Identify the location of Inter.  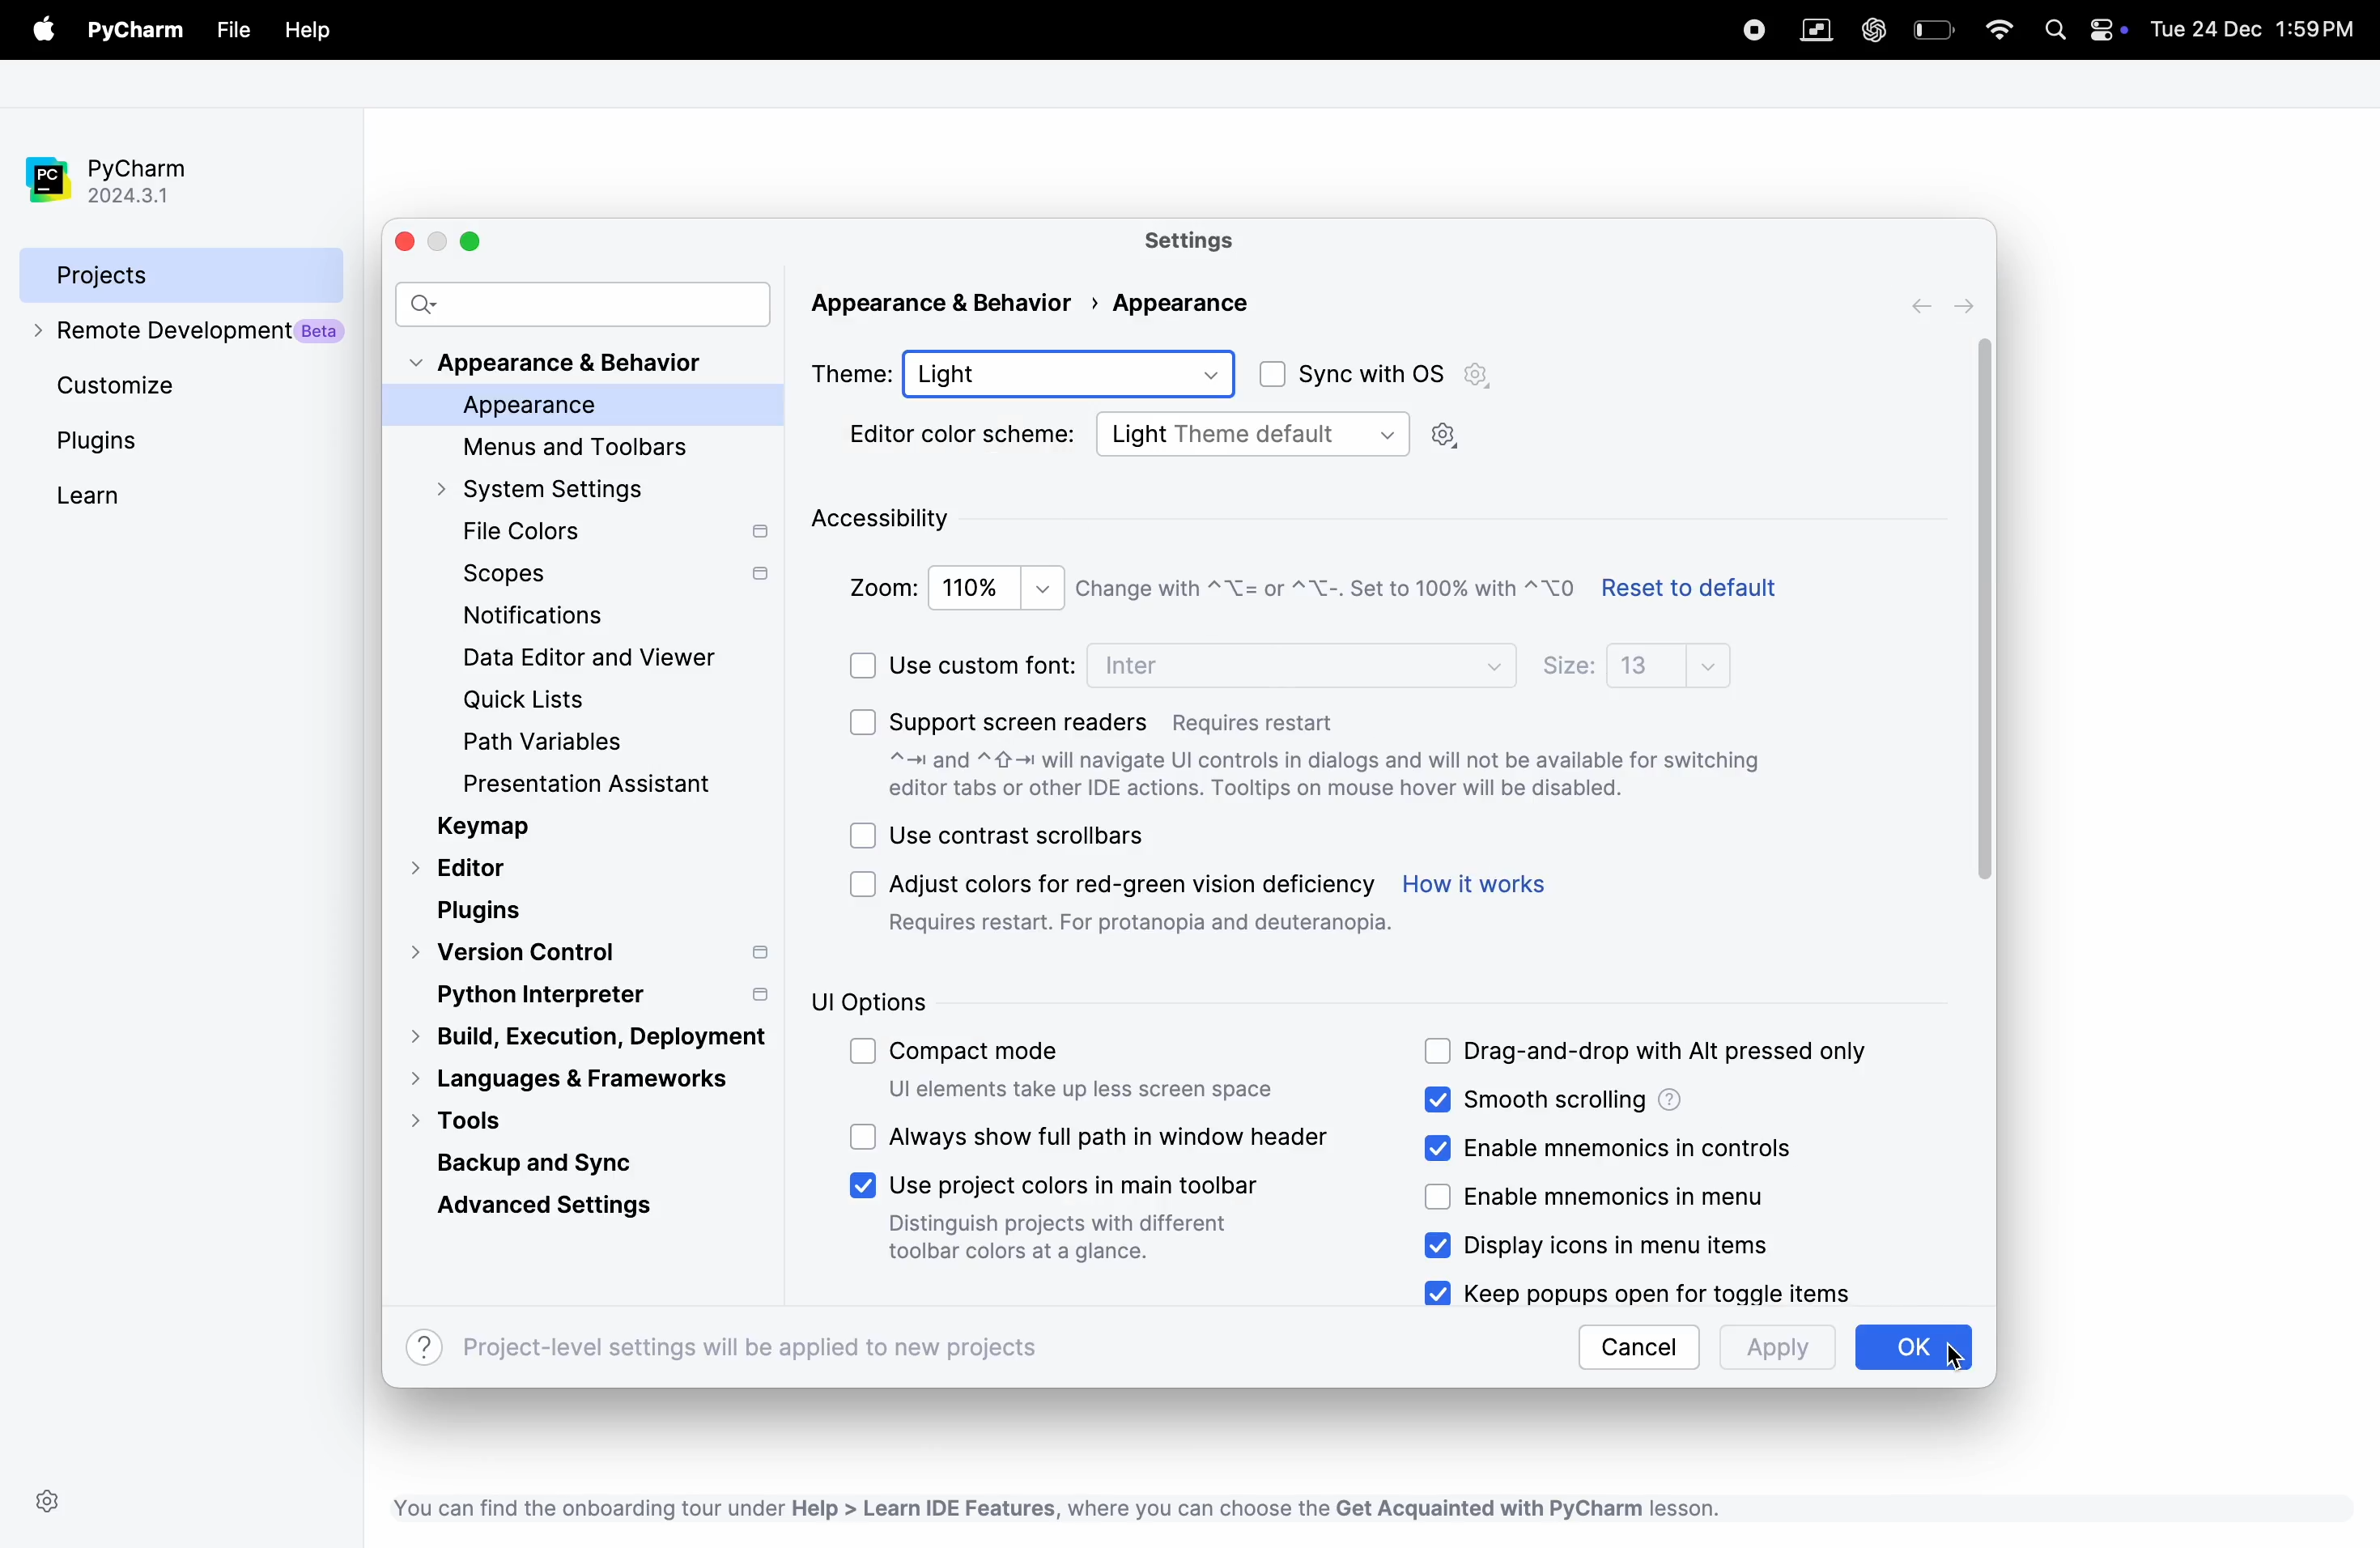
(1140, 666).